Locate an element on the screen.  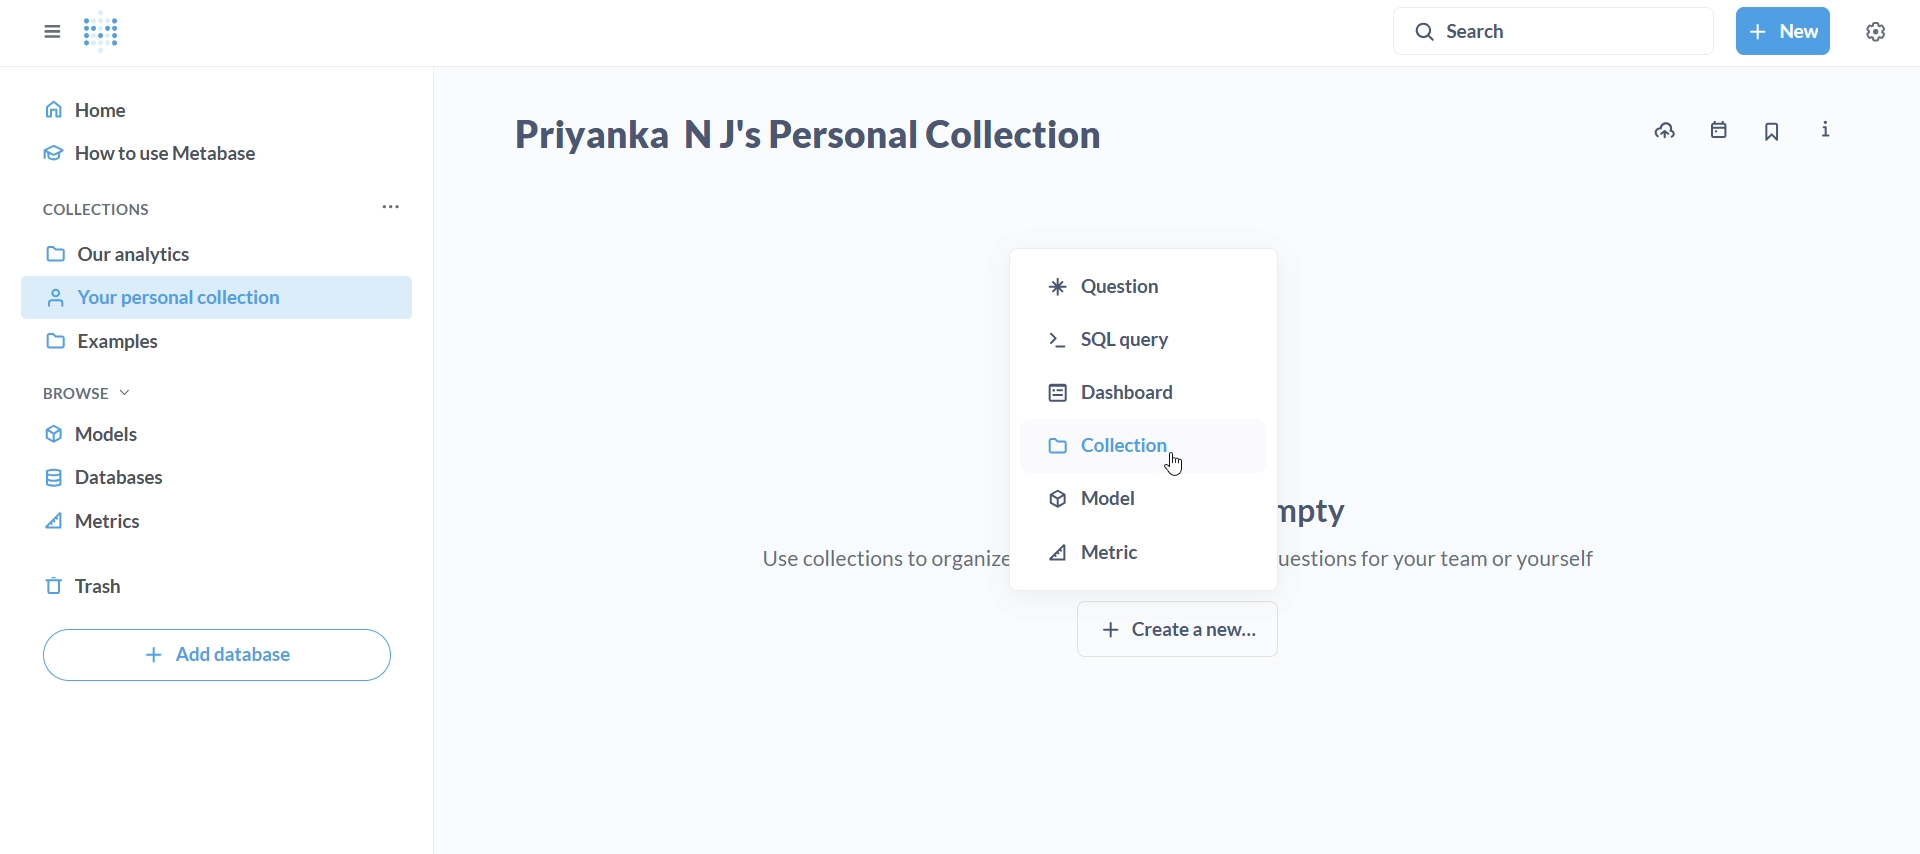
browse is located at coordinates (87, 390).